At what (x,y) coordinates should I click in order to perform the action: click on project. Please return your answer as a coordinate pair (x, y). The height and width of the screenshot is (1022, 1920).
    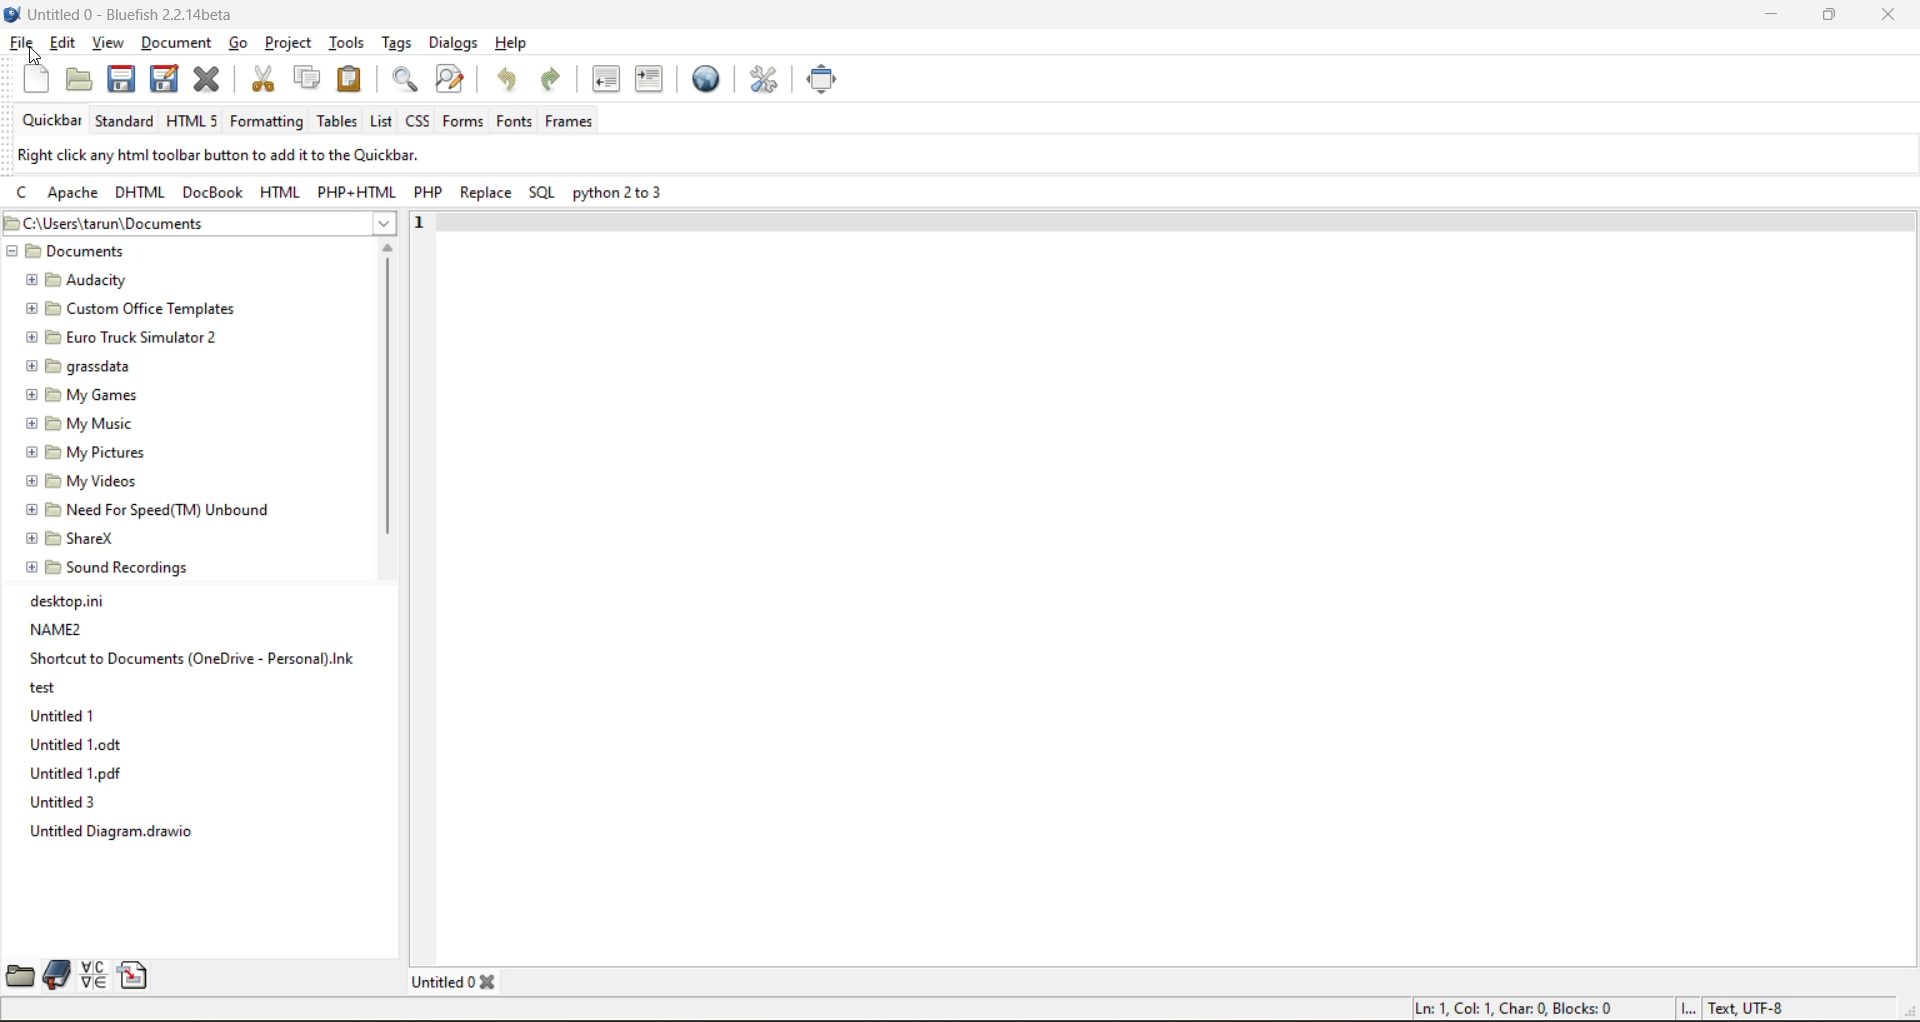
    Looking at the image, I should click on (292, 45).